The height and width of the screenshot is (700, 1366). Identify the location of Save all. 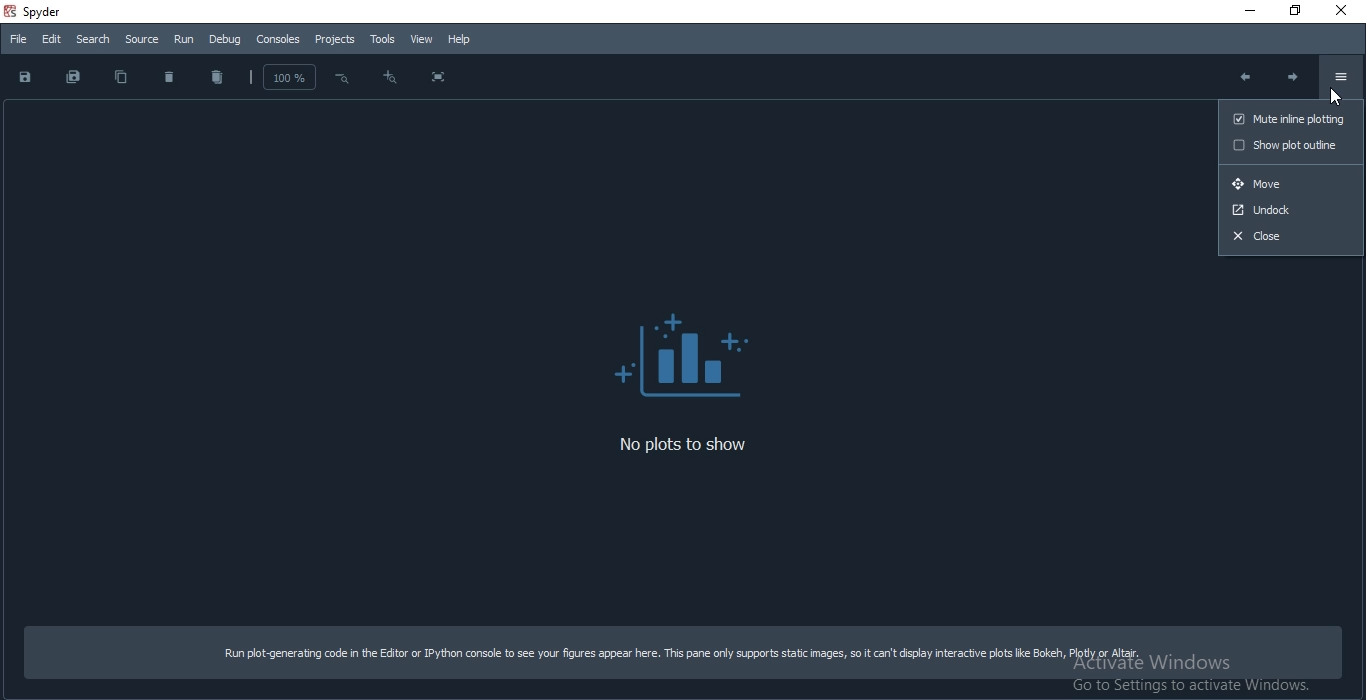
(74, 78).